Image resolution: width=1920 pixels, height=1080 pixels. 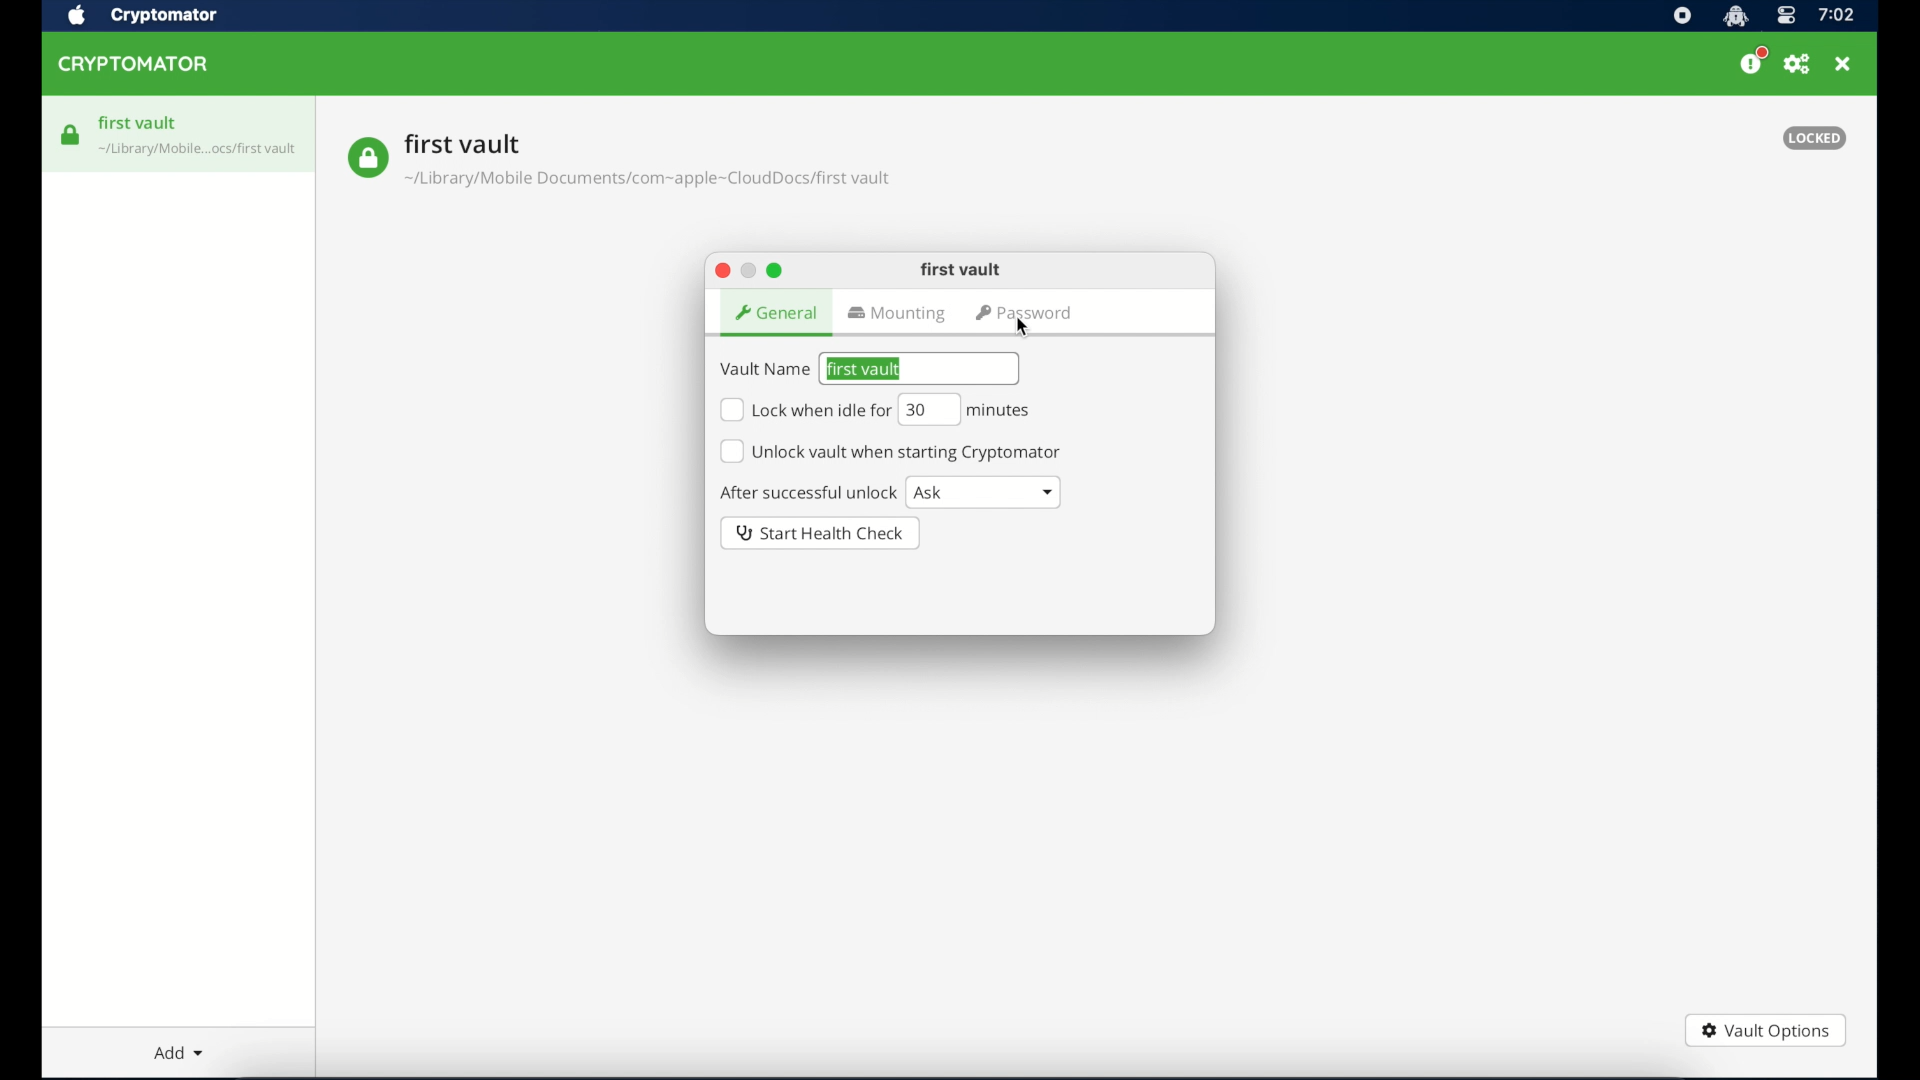 What do you see at coordinates (721, 271) in the screenshot?
I see `close` at bounding box center [721, 271].